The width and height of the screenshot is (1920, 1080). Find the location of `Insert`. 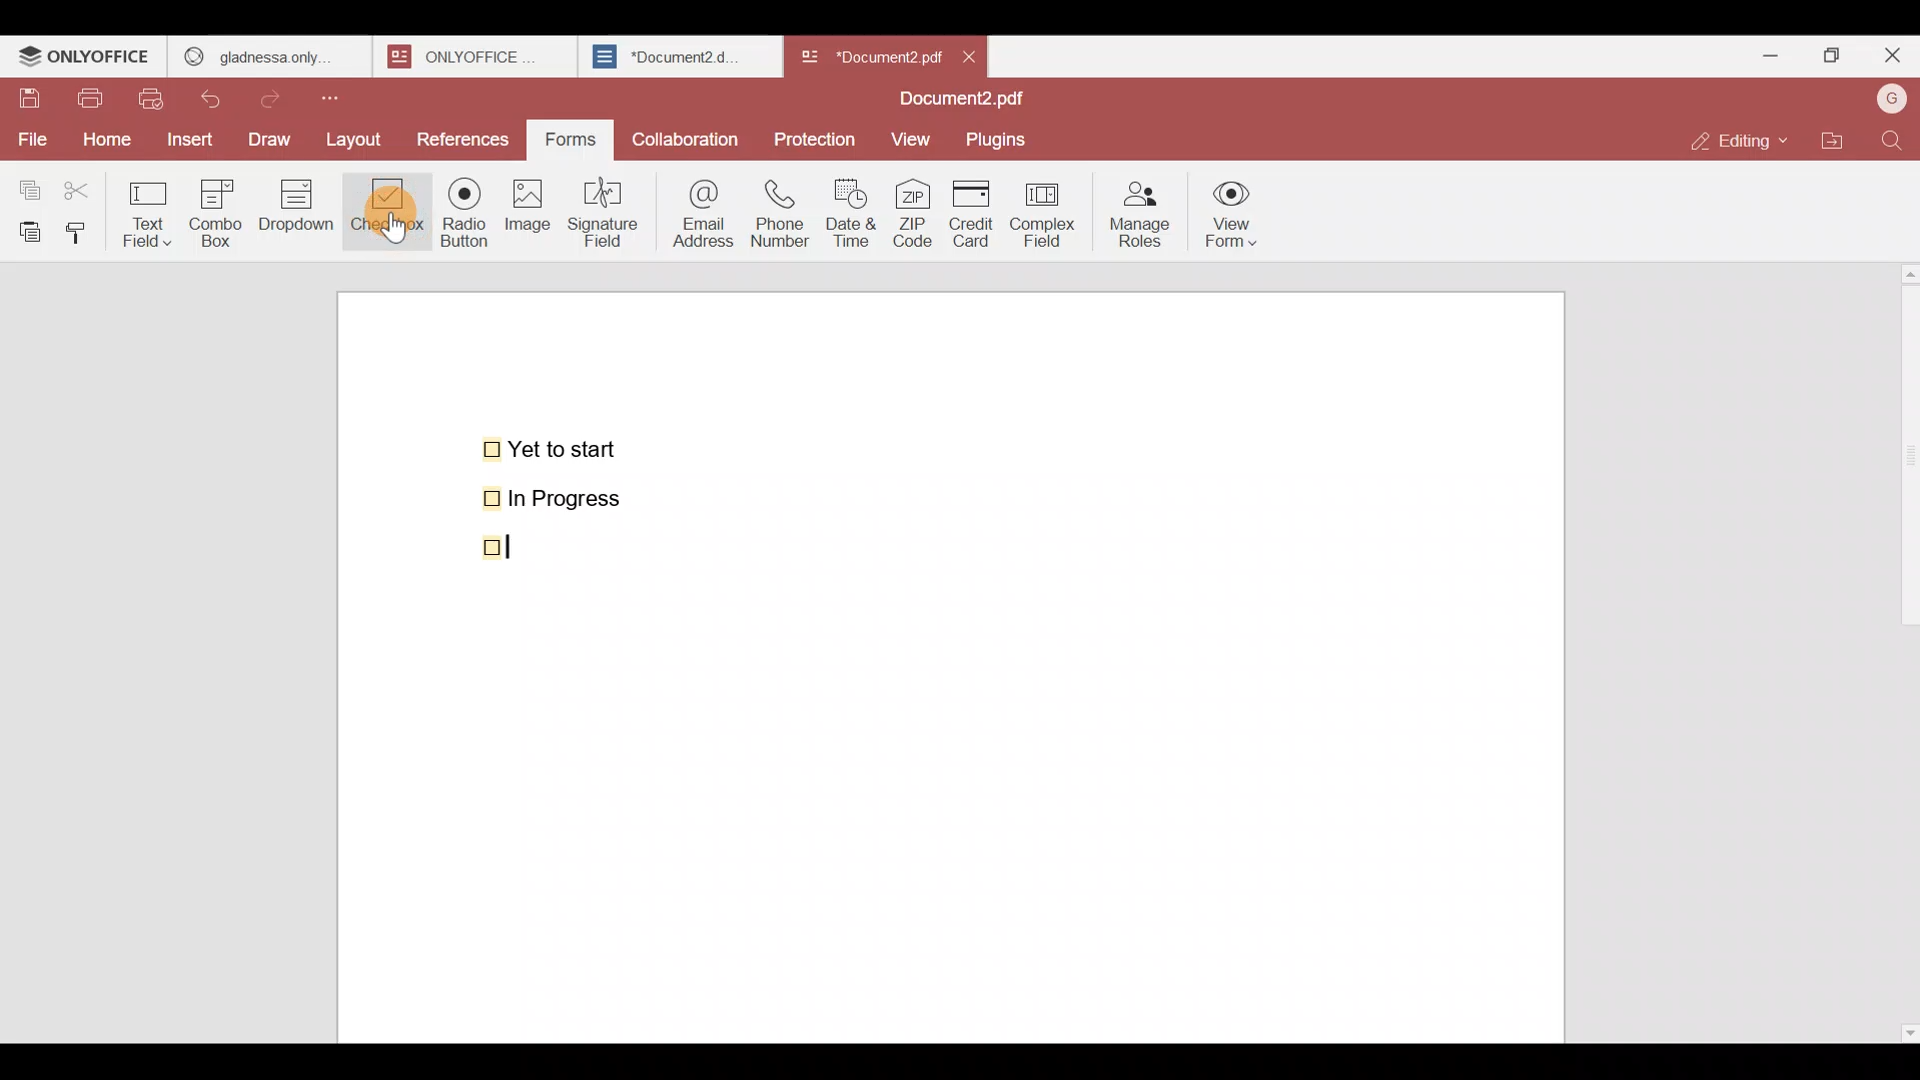

Insert is located at coordinates (187, 138).